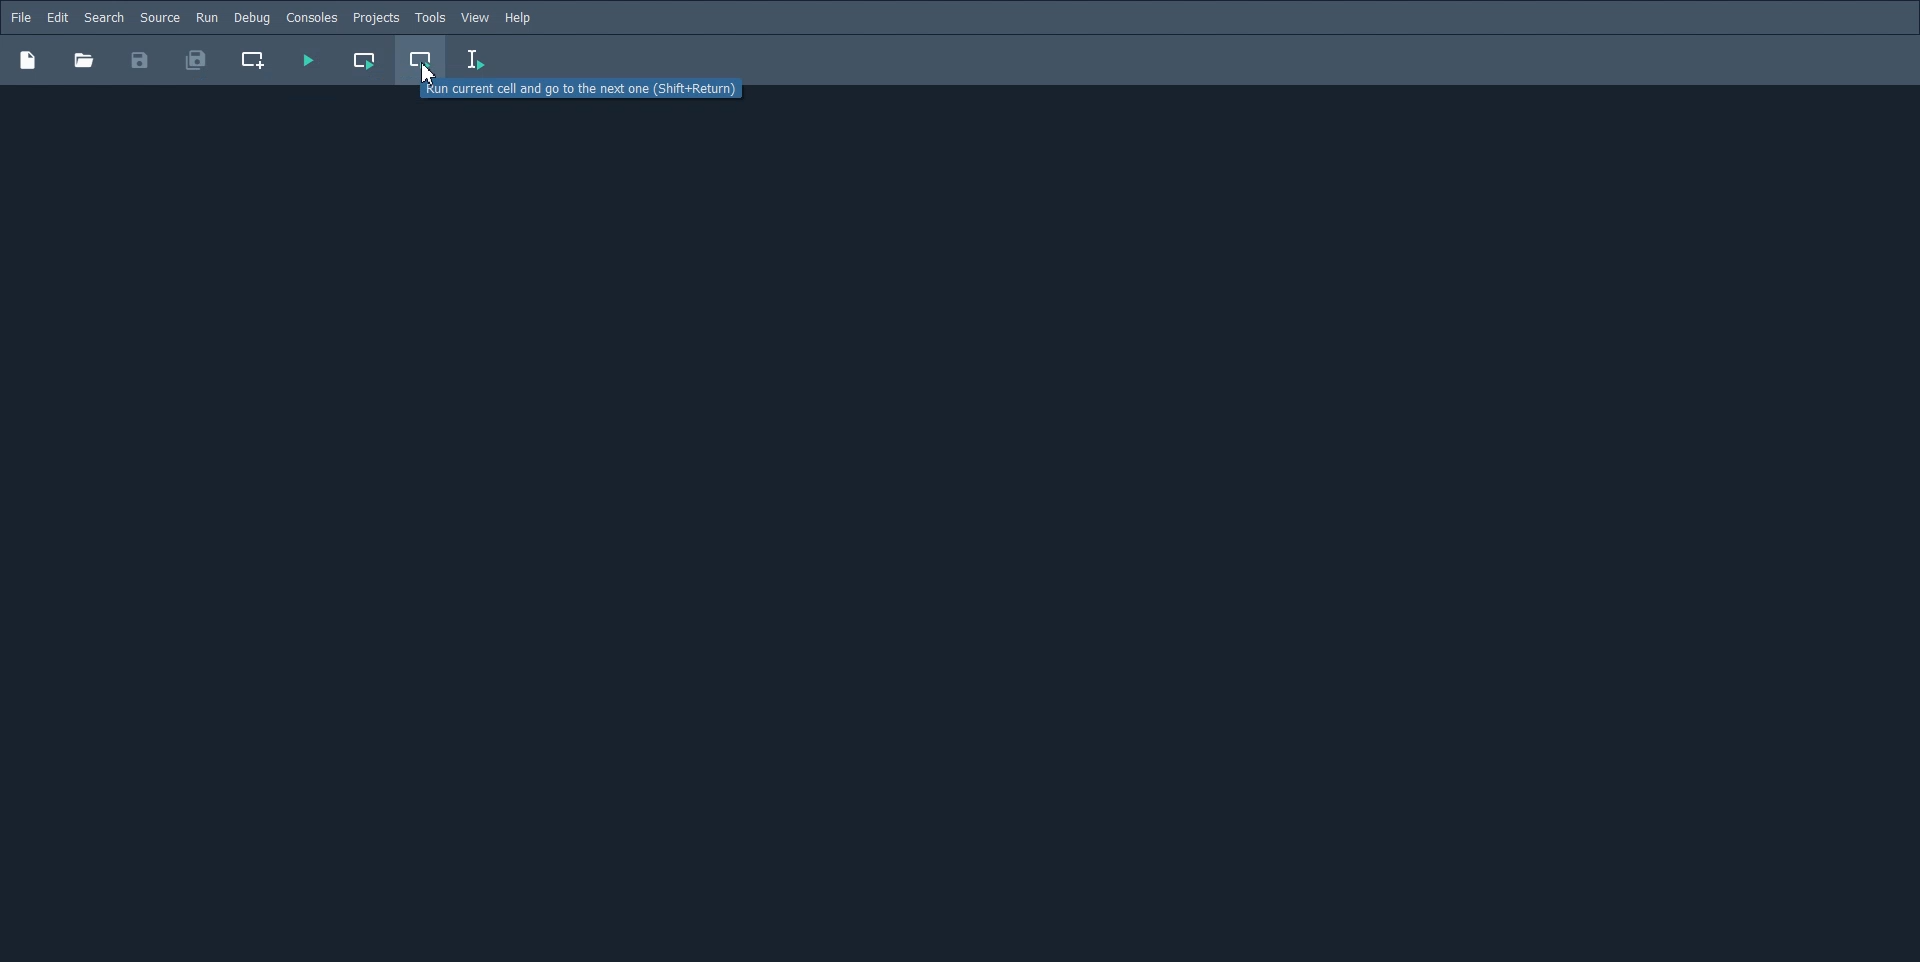  What do you see at coordinates (160, 17) in the screenshot?
I see `Source` at bounding box center [160, 17].